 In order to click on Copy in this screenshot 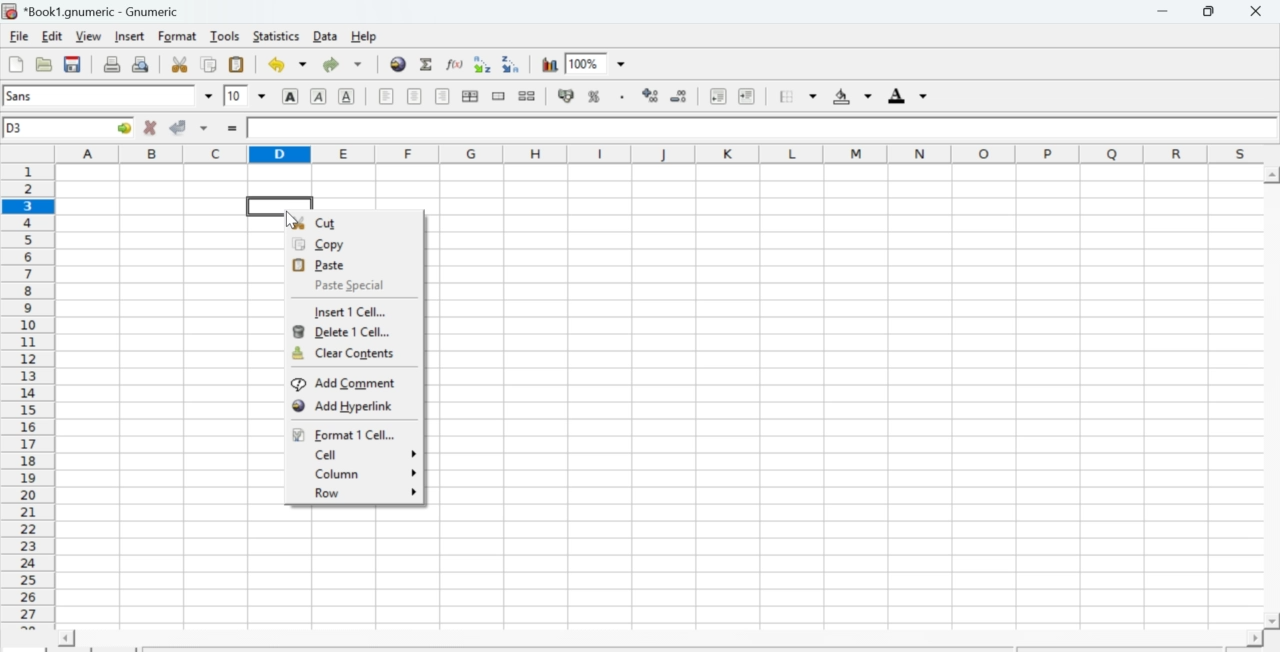, I will do `click(212, 65)`.